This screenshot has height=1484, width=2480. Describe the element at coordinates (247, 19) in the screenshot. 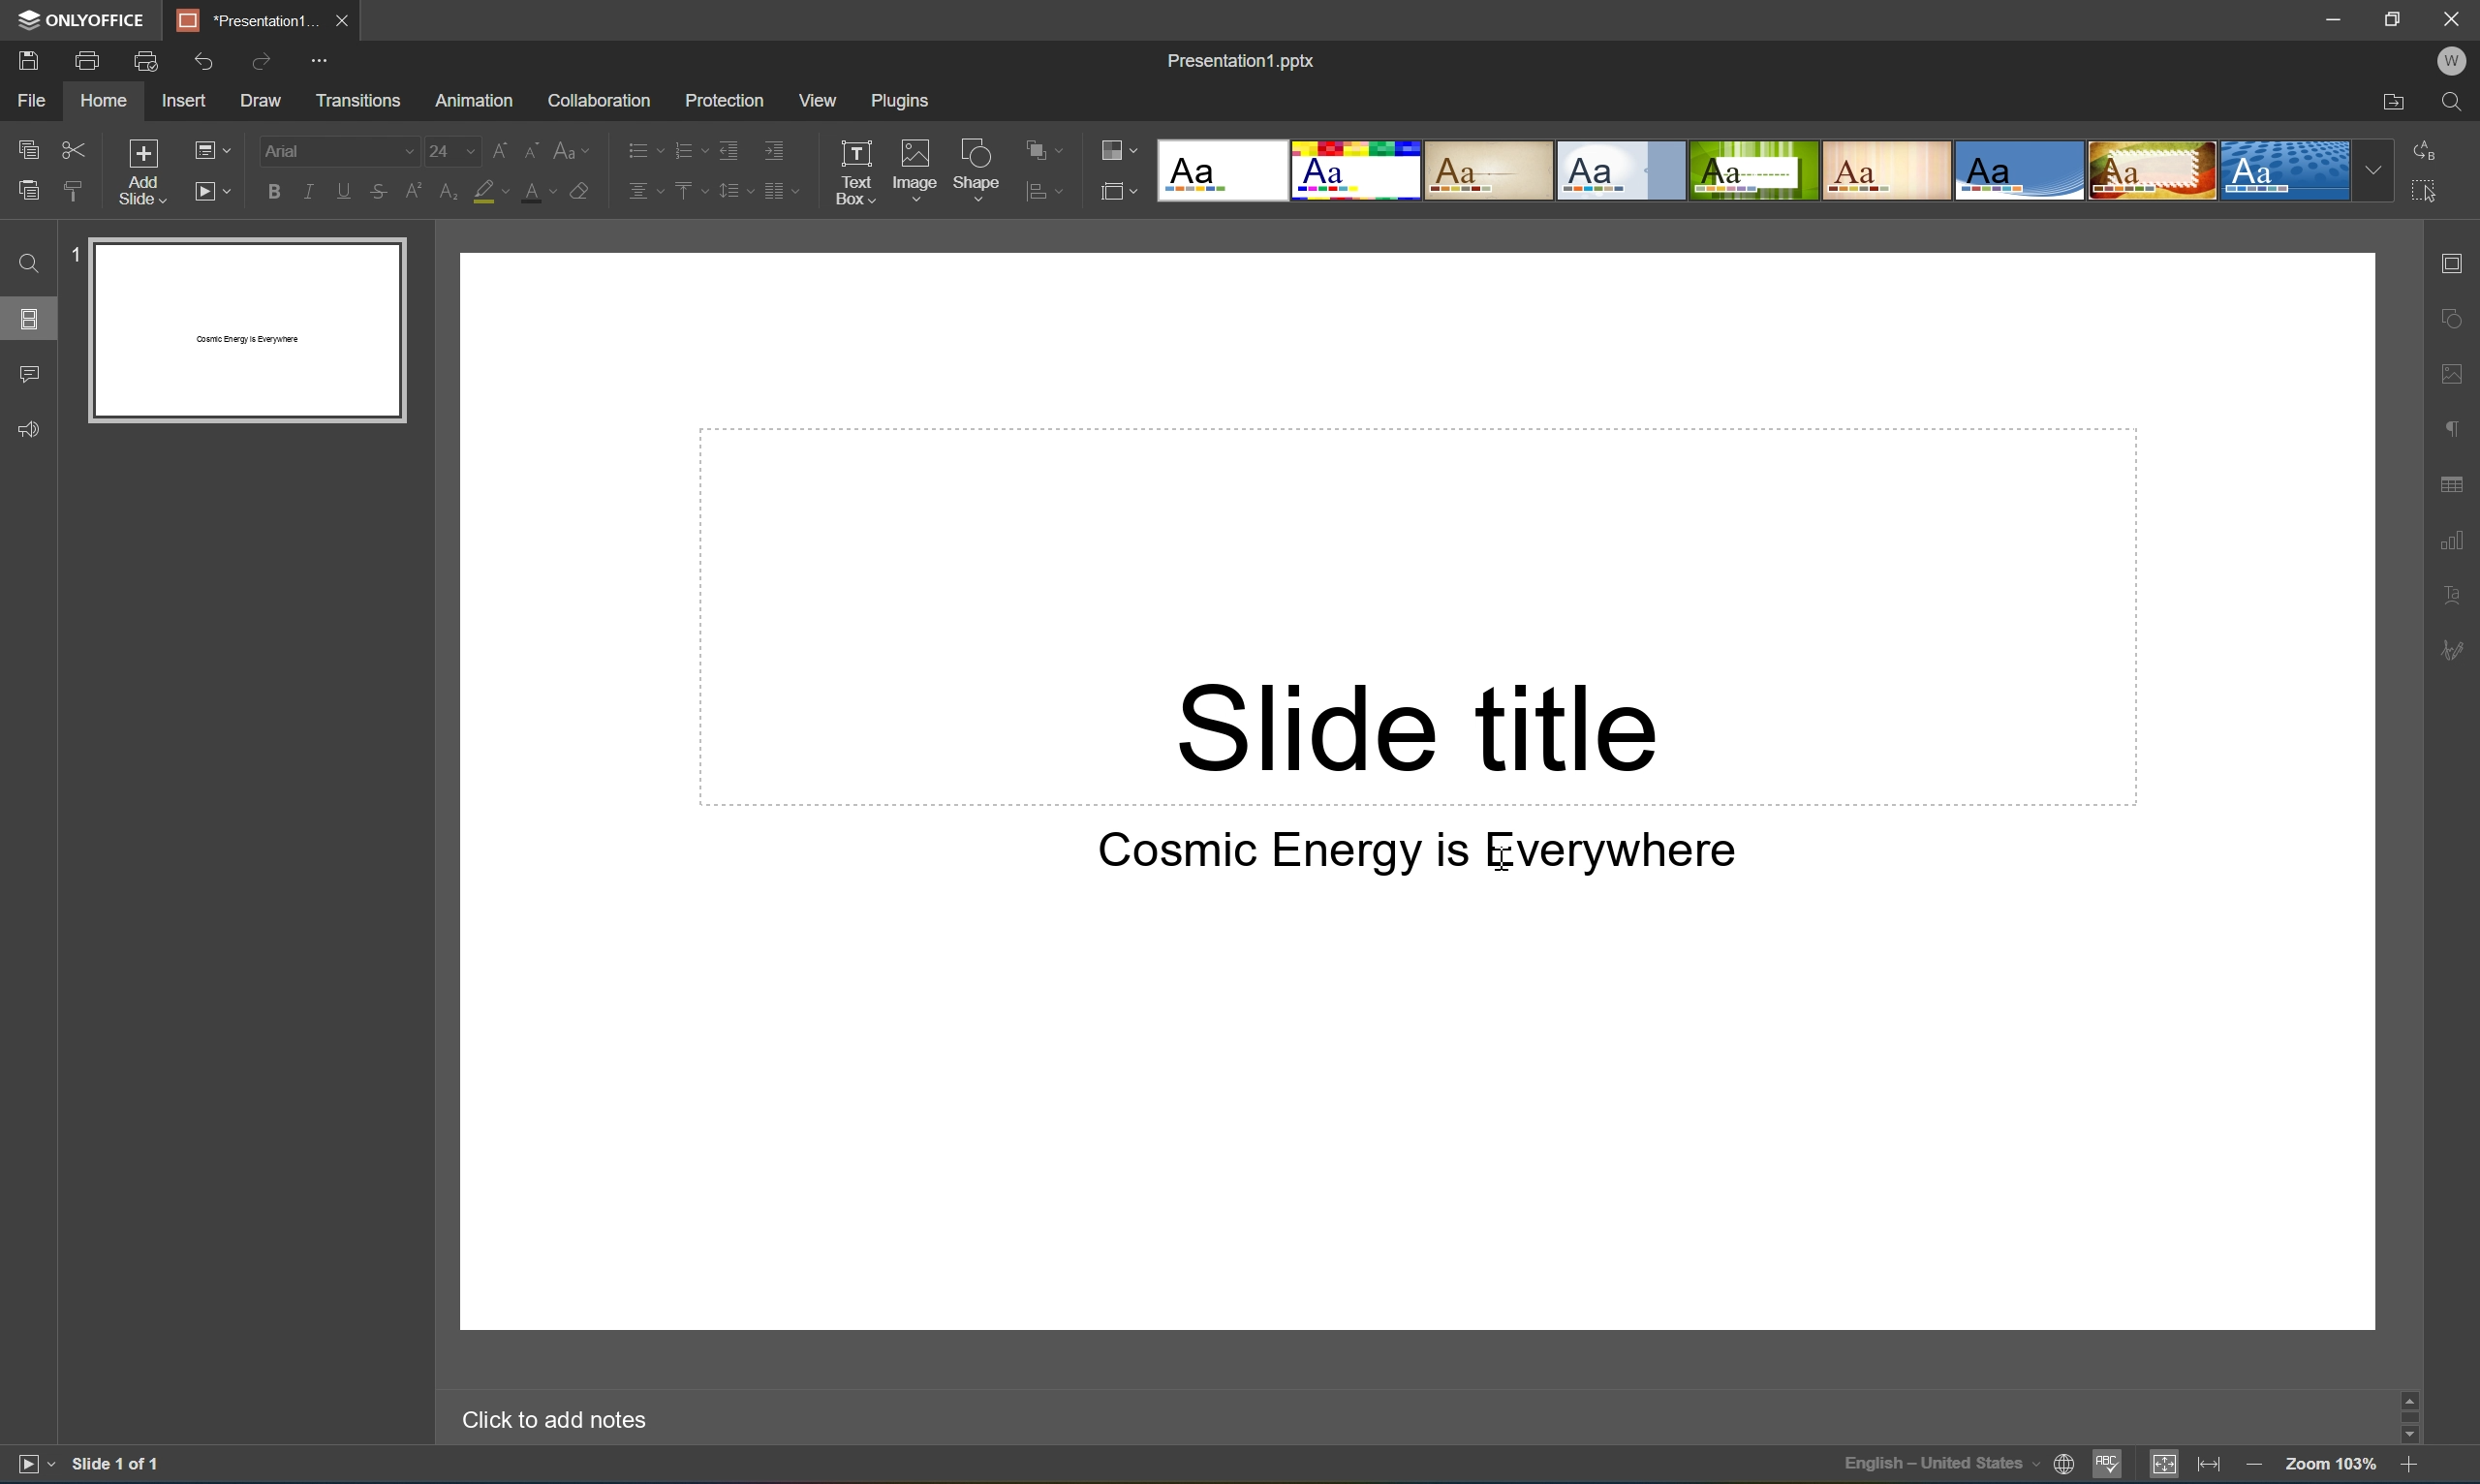

I see `*Presentation1` at that location.